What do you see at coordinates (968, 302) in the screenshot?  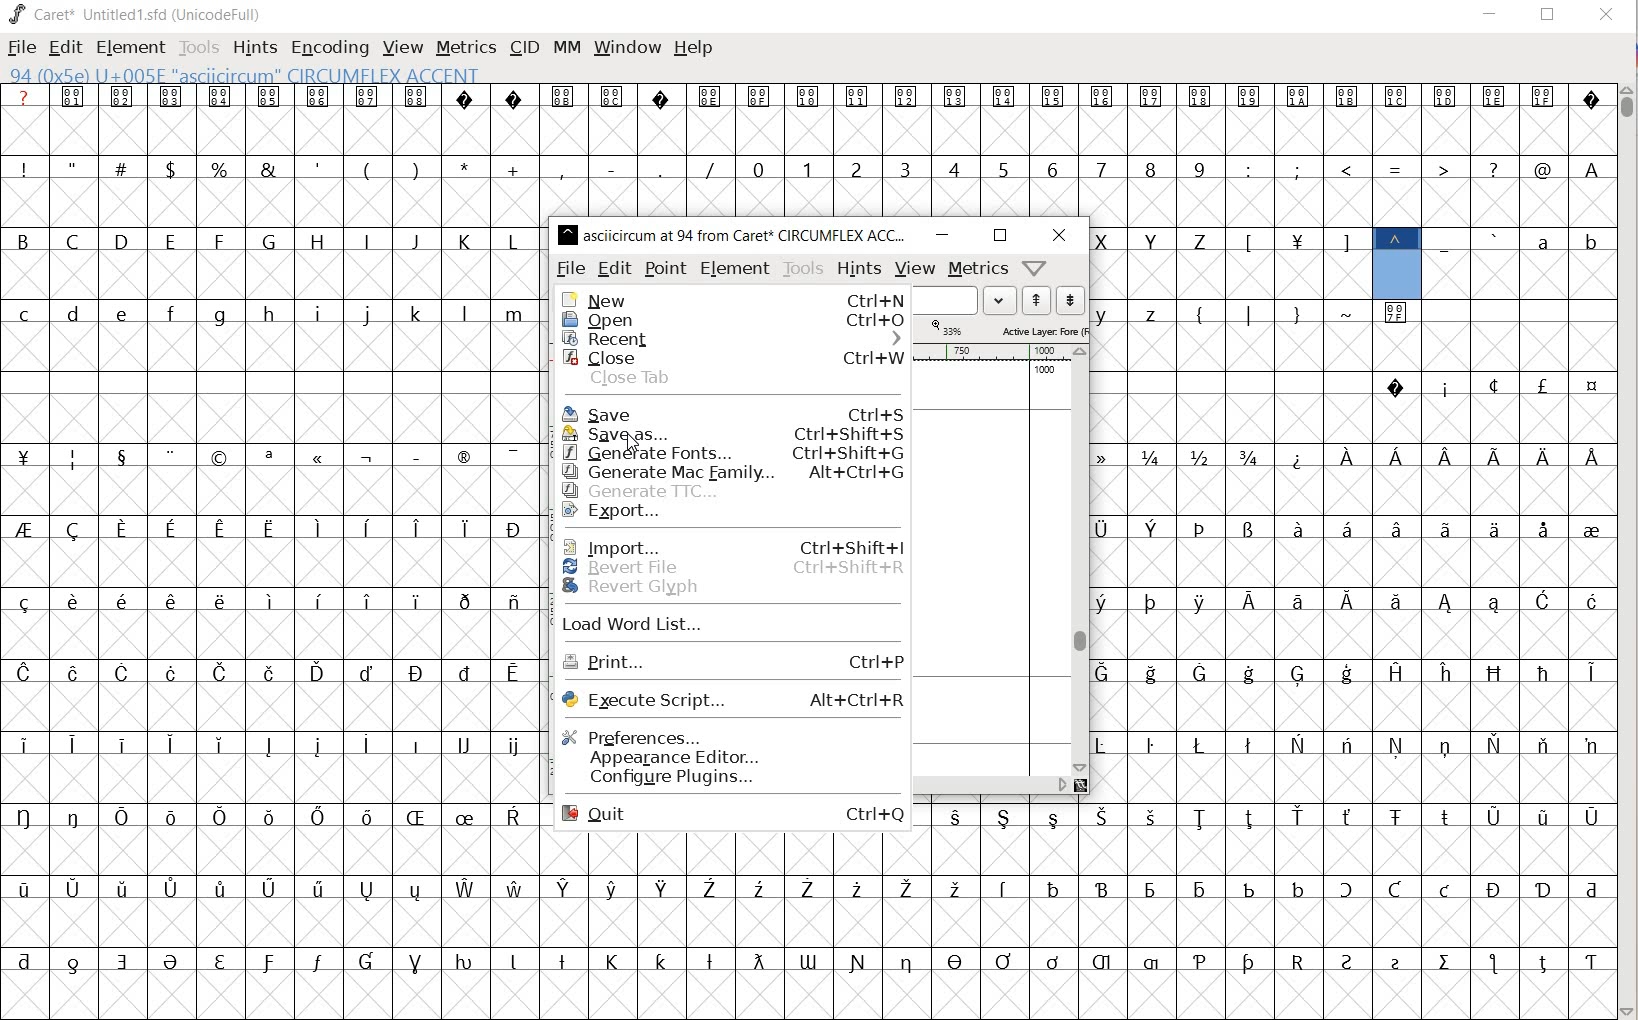 I see `load word list` at bounding box center [968, 302].